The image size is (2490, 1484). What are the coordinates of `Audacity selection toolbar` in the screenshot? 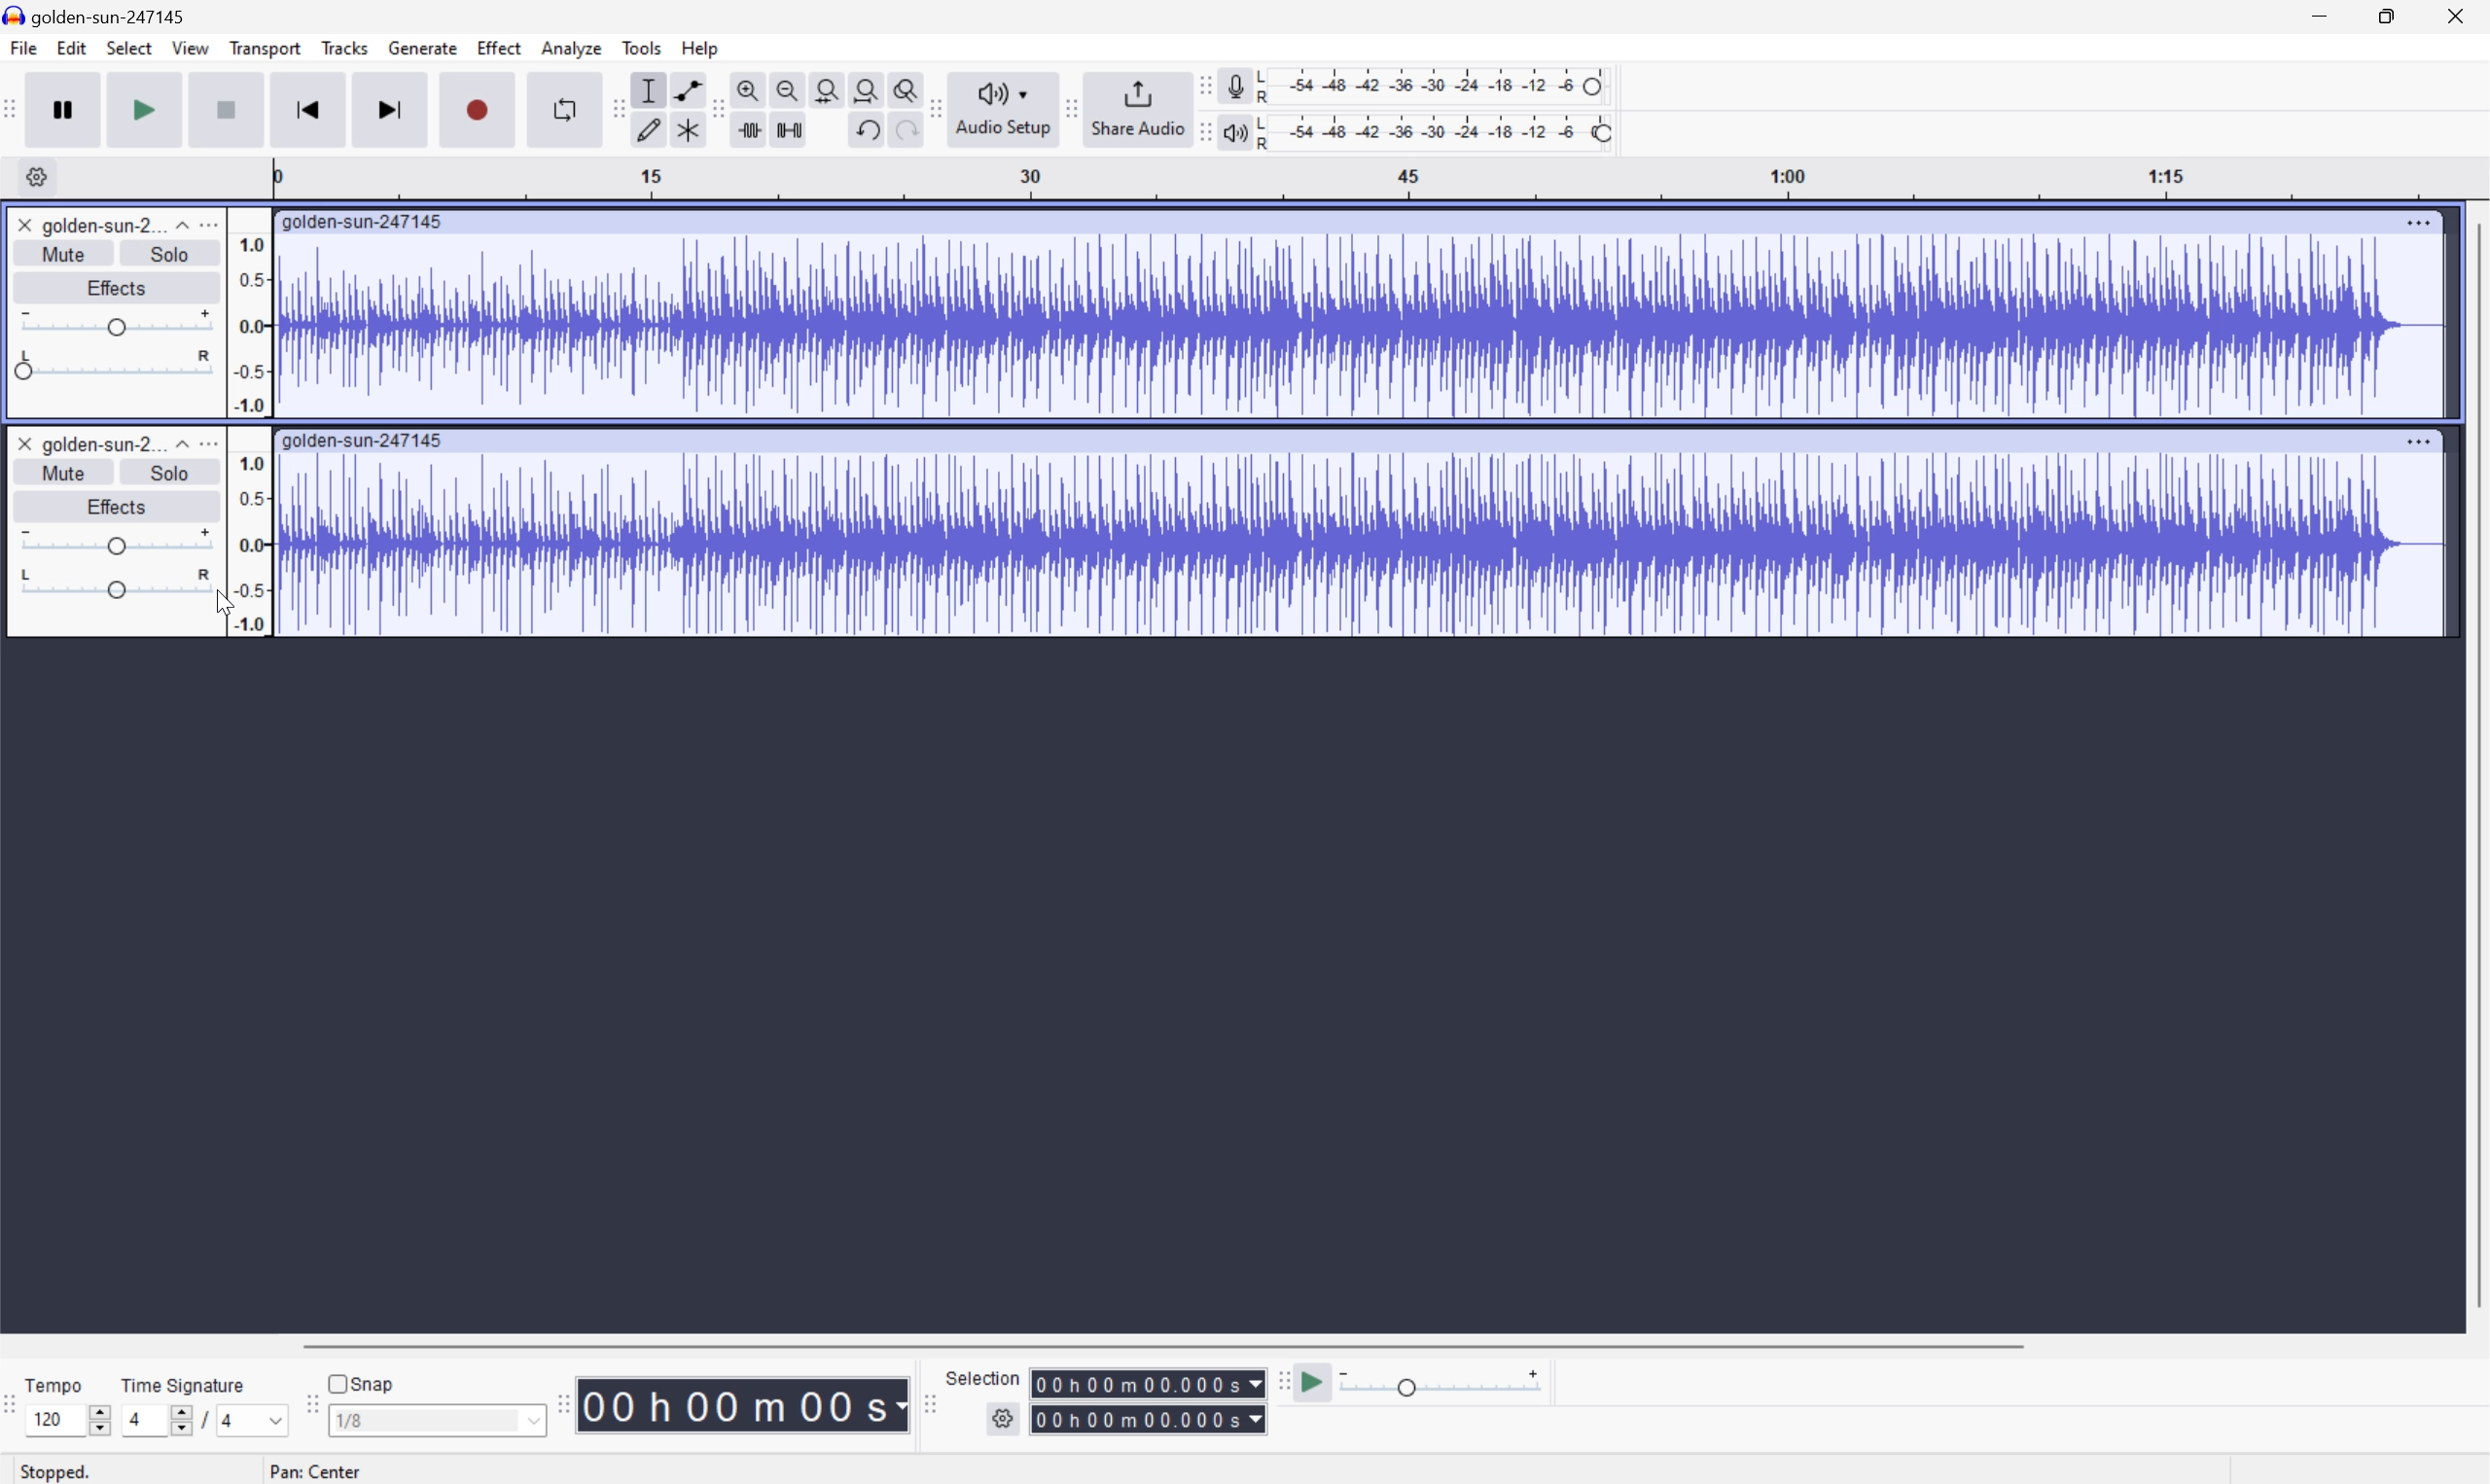 It's located at (923, 1399).